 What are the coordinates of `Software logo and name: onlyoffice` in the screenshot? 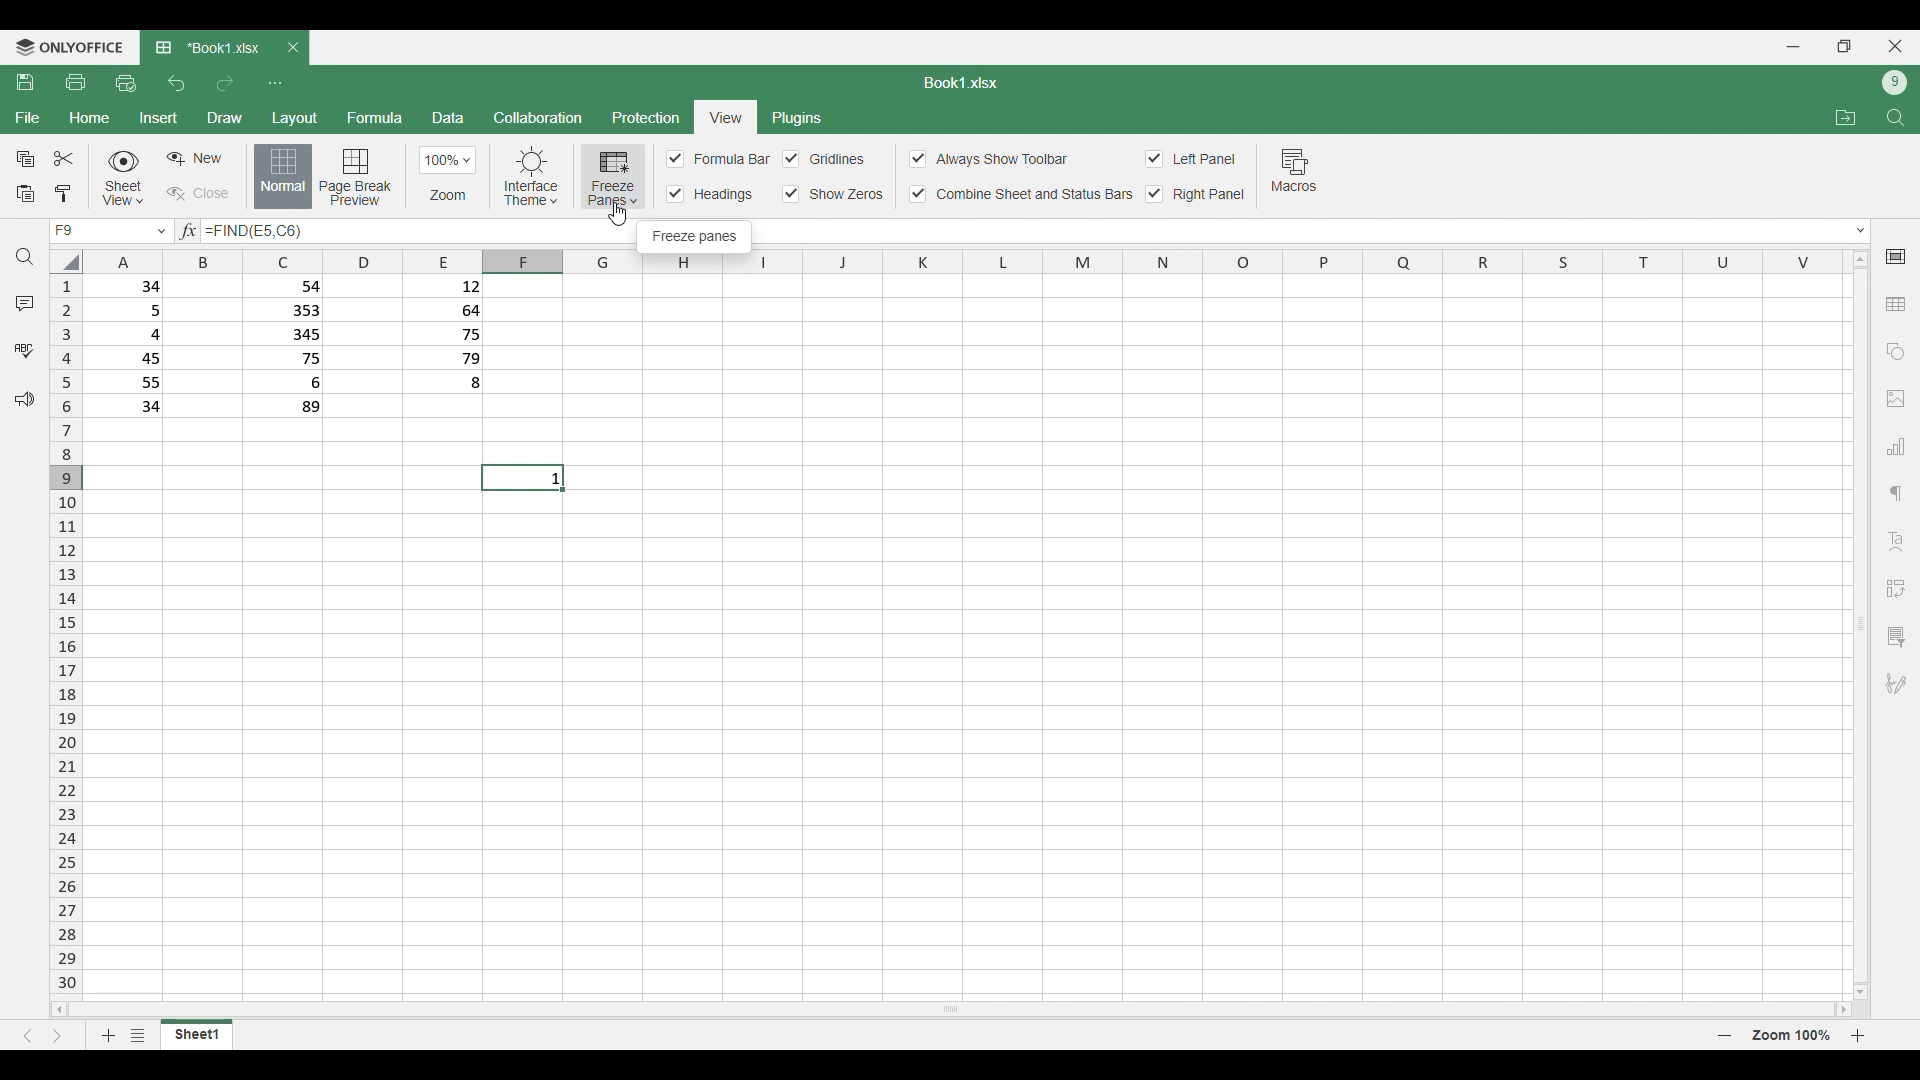 It's located at (69, 48).